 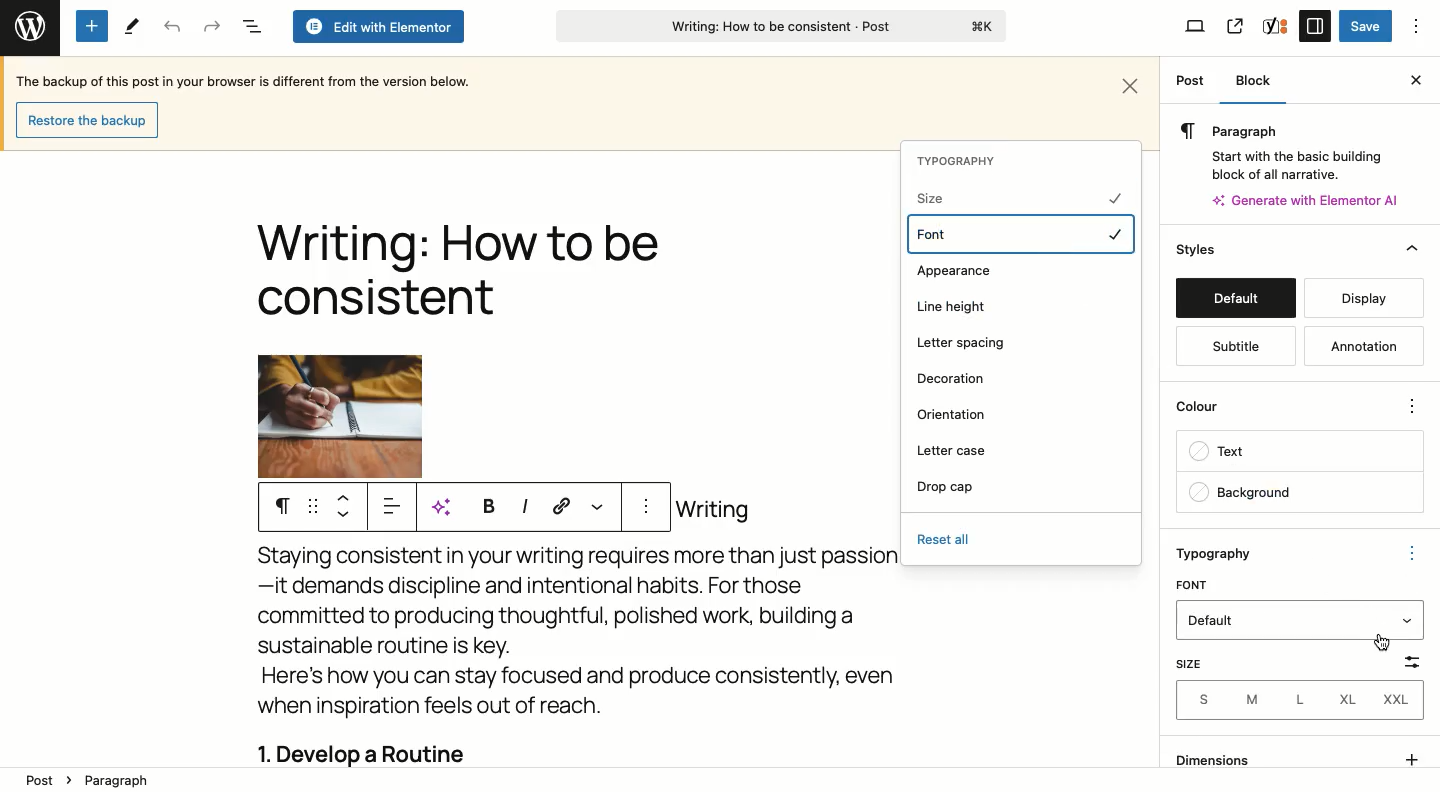 I want to click on View post, so click(x=1234, y=26).